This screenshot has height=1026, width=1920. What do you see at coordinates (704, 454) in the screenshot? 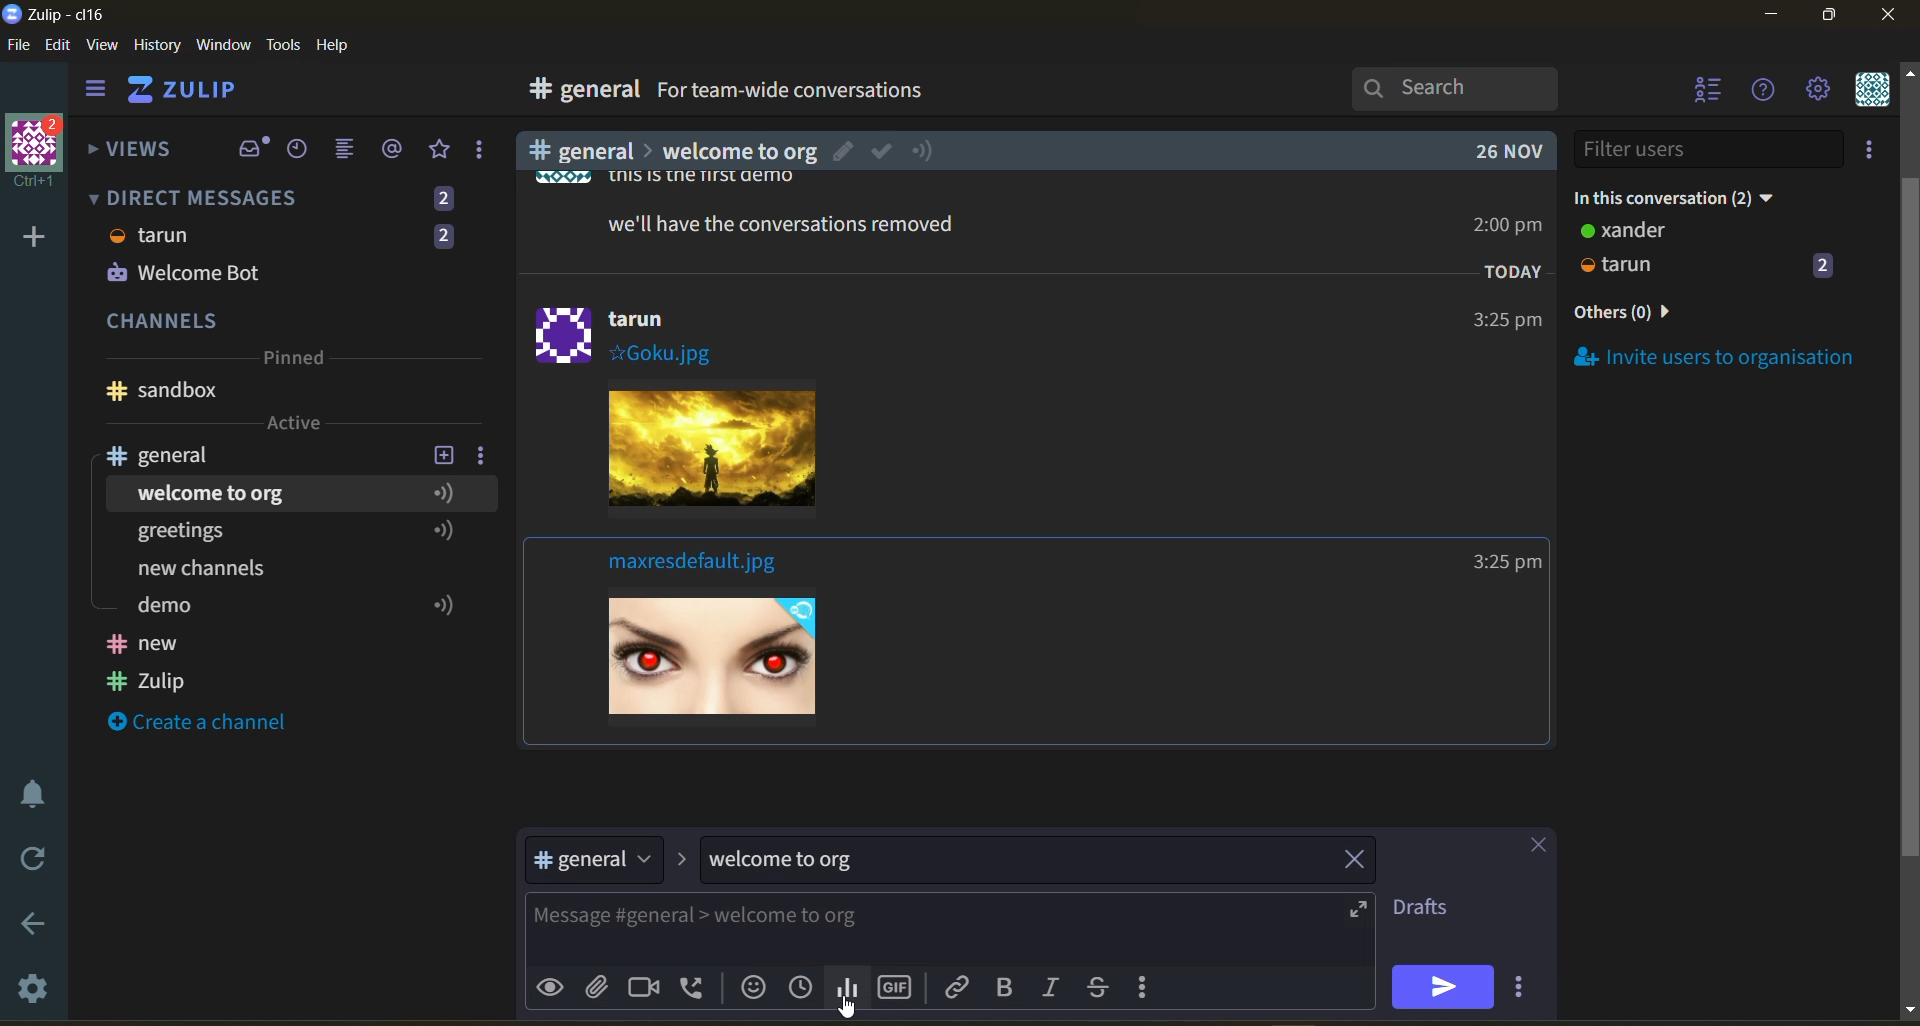
I see `` at bounding box center [704, 454].